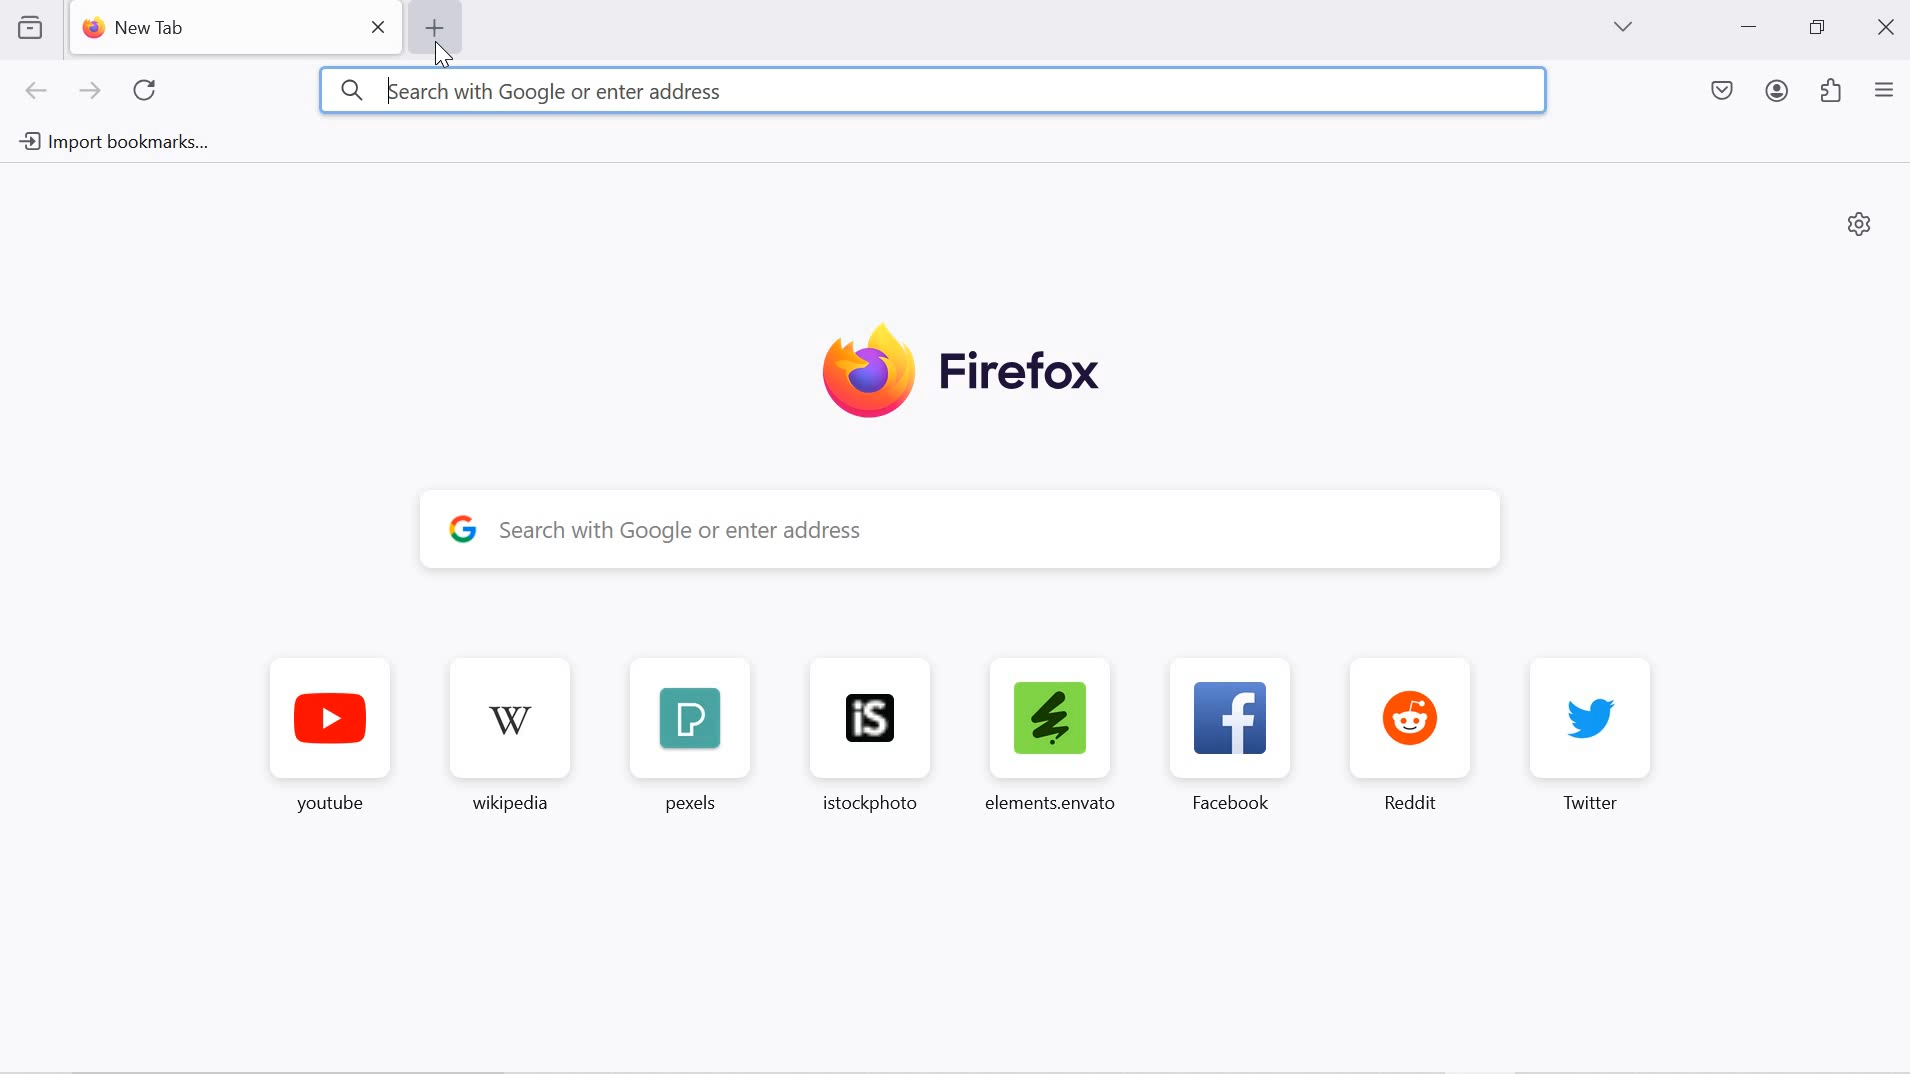 The height and width of the screenshot is (1074, 1910). What do you see at coordinates (1048, 733) in the screenshot?
I see `elements.envanto favorite` at bounding box center [1048, 733].